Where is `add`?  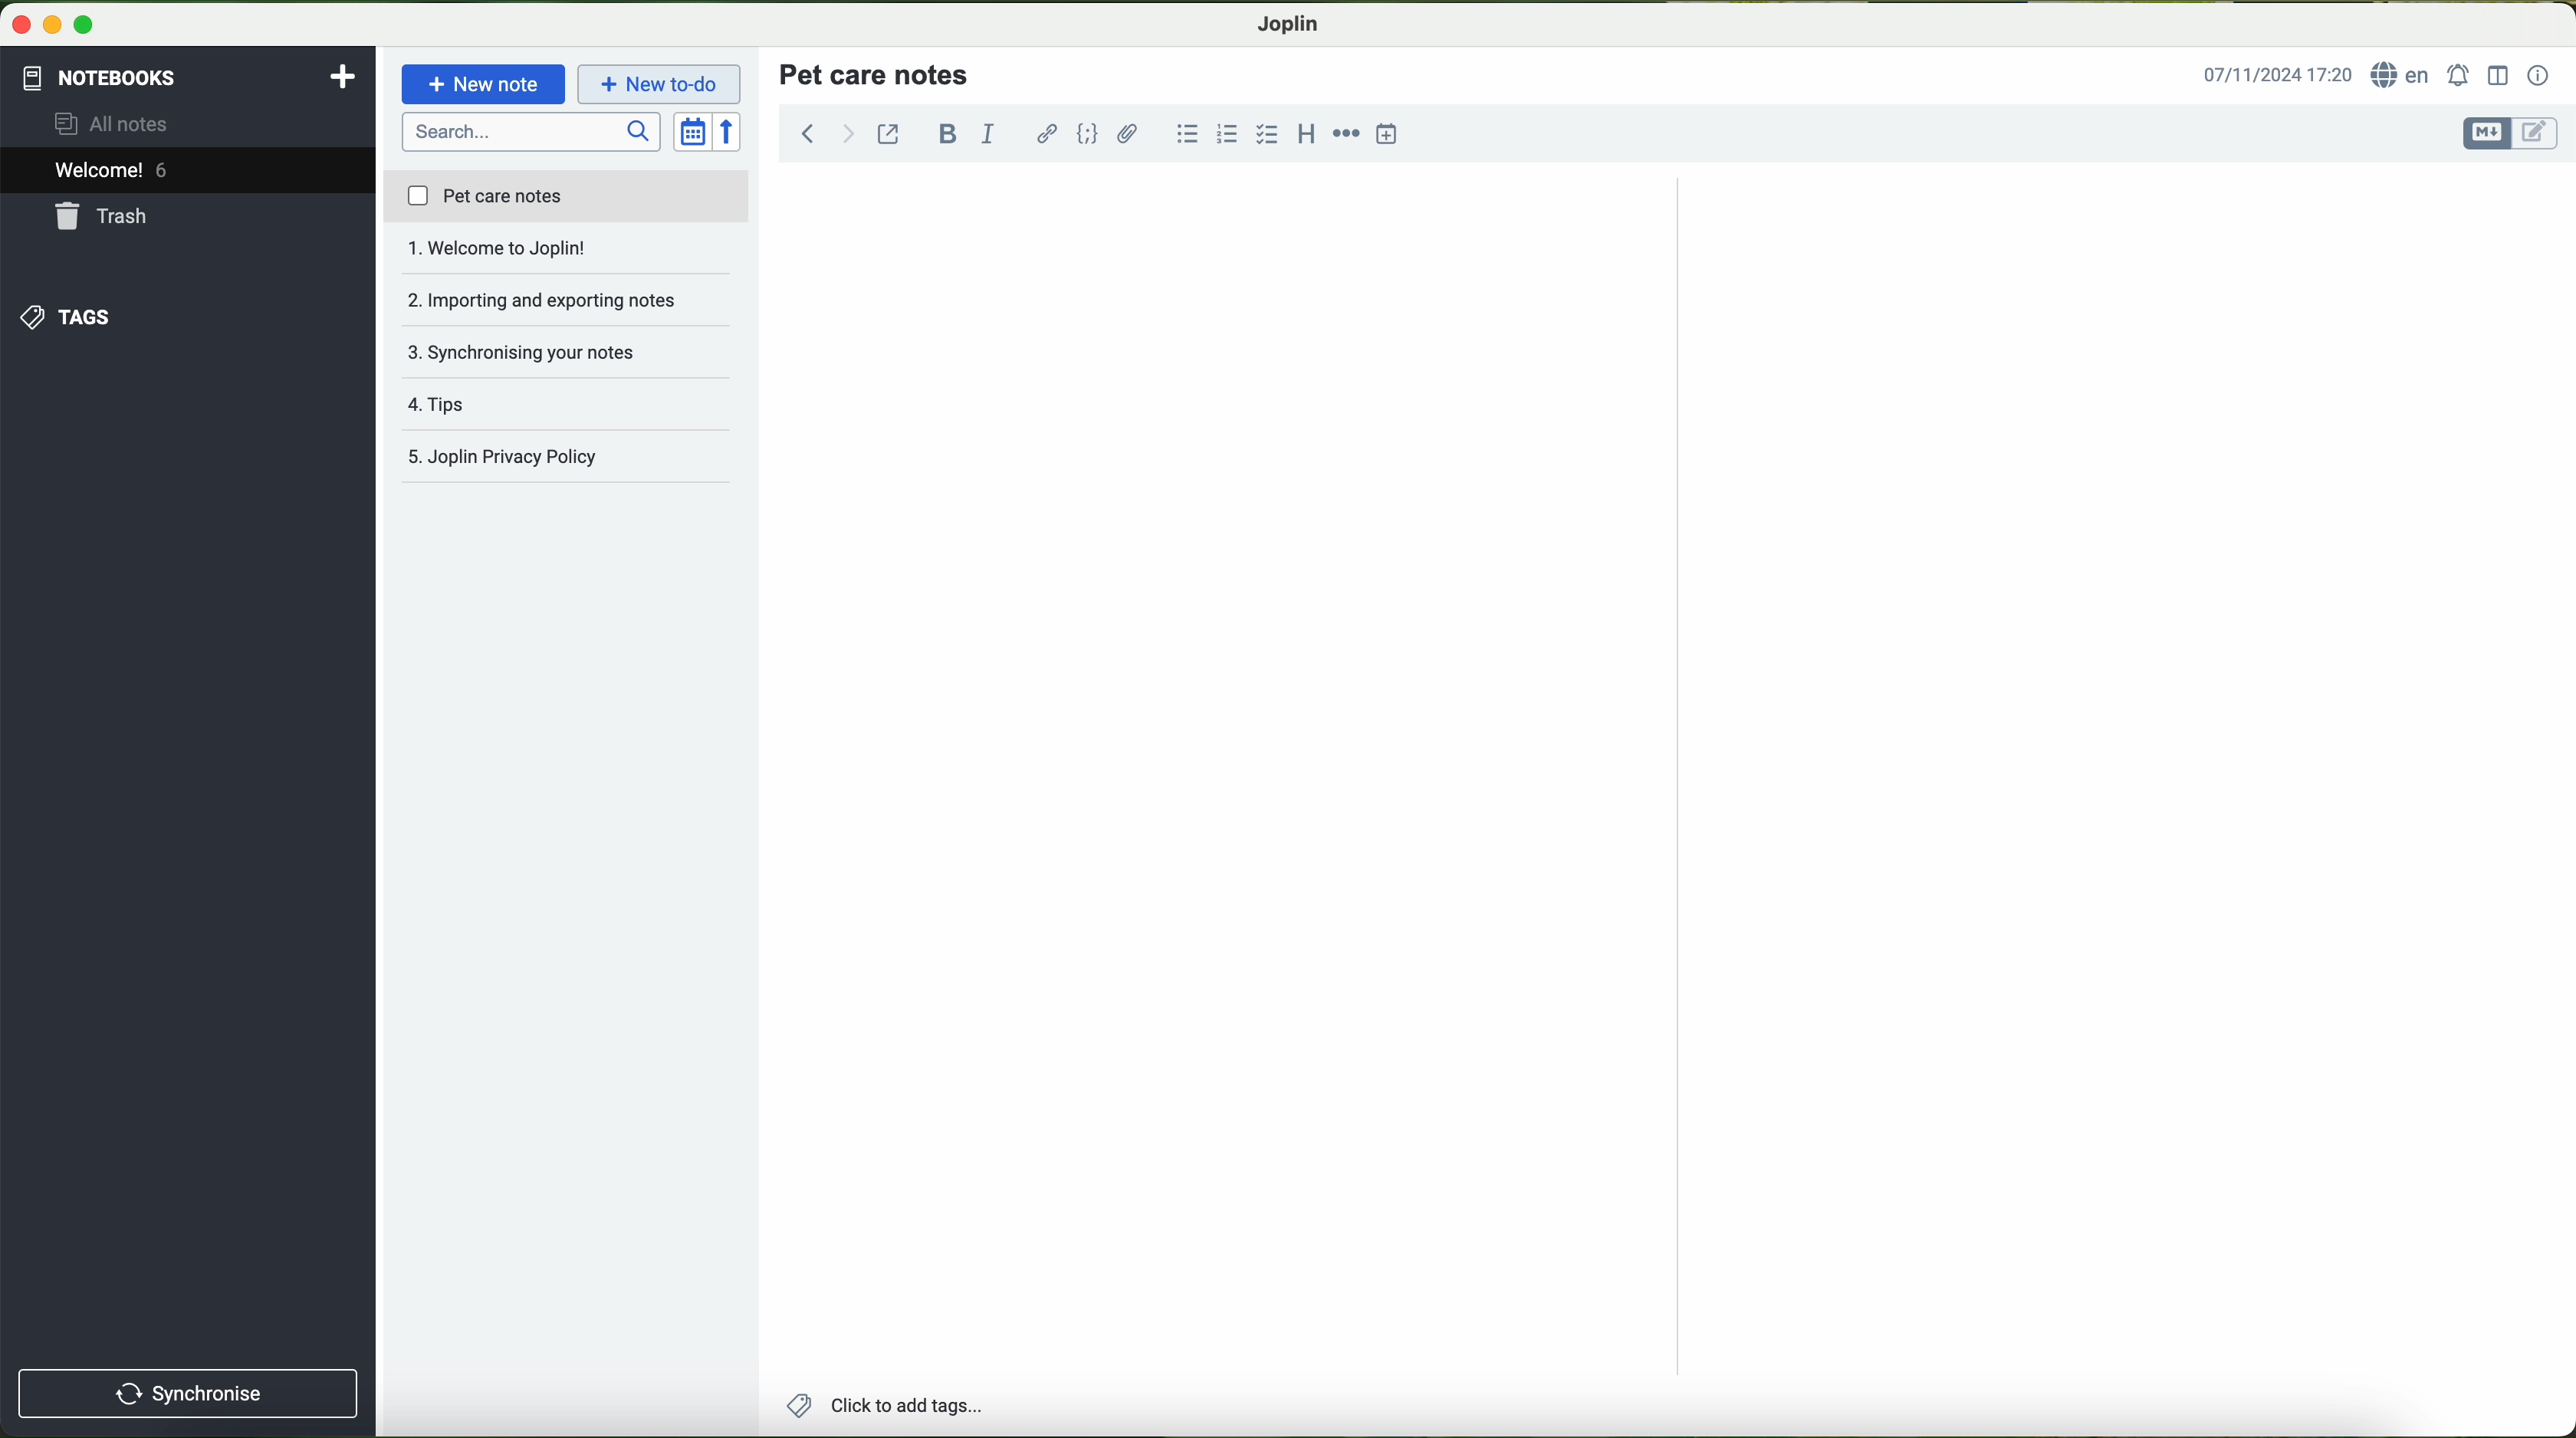
add is located at coordinates (343, 74).